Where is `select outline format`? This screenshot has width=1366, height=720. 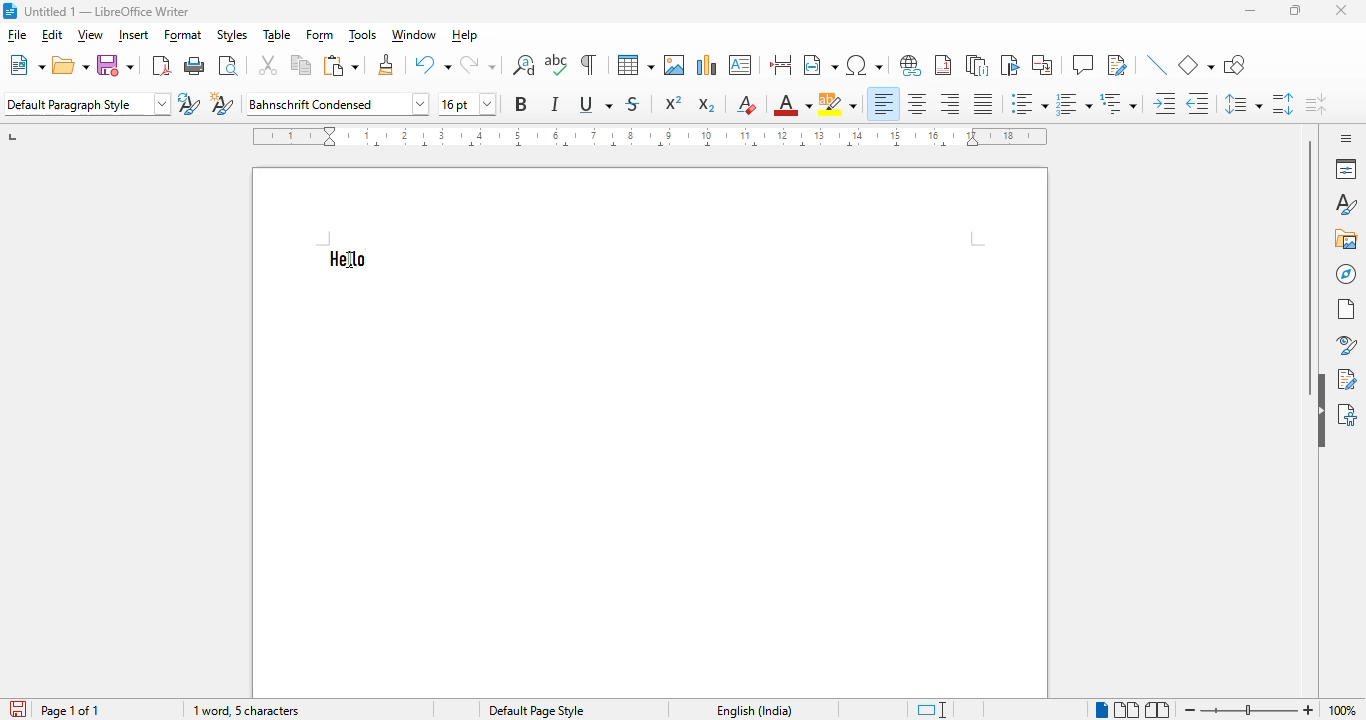 select outline format is located at coordinates (1119, 103).